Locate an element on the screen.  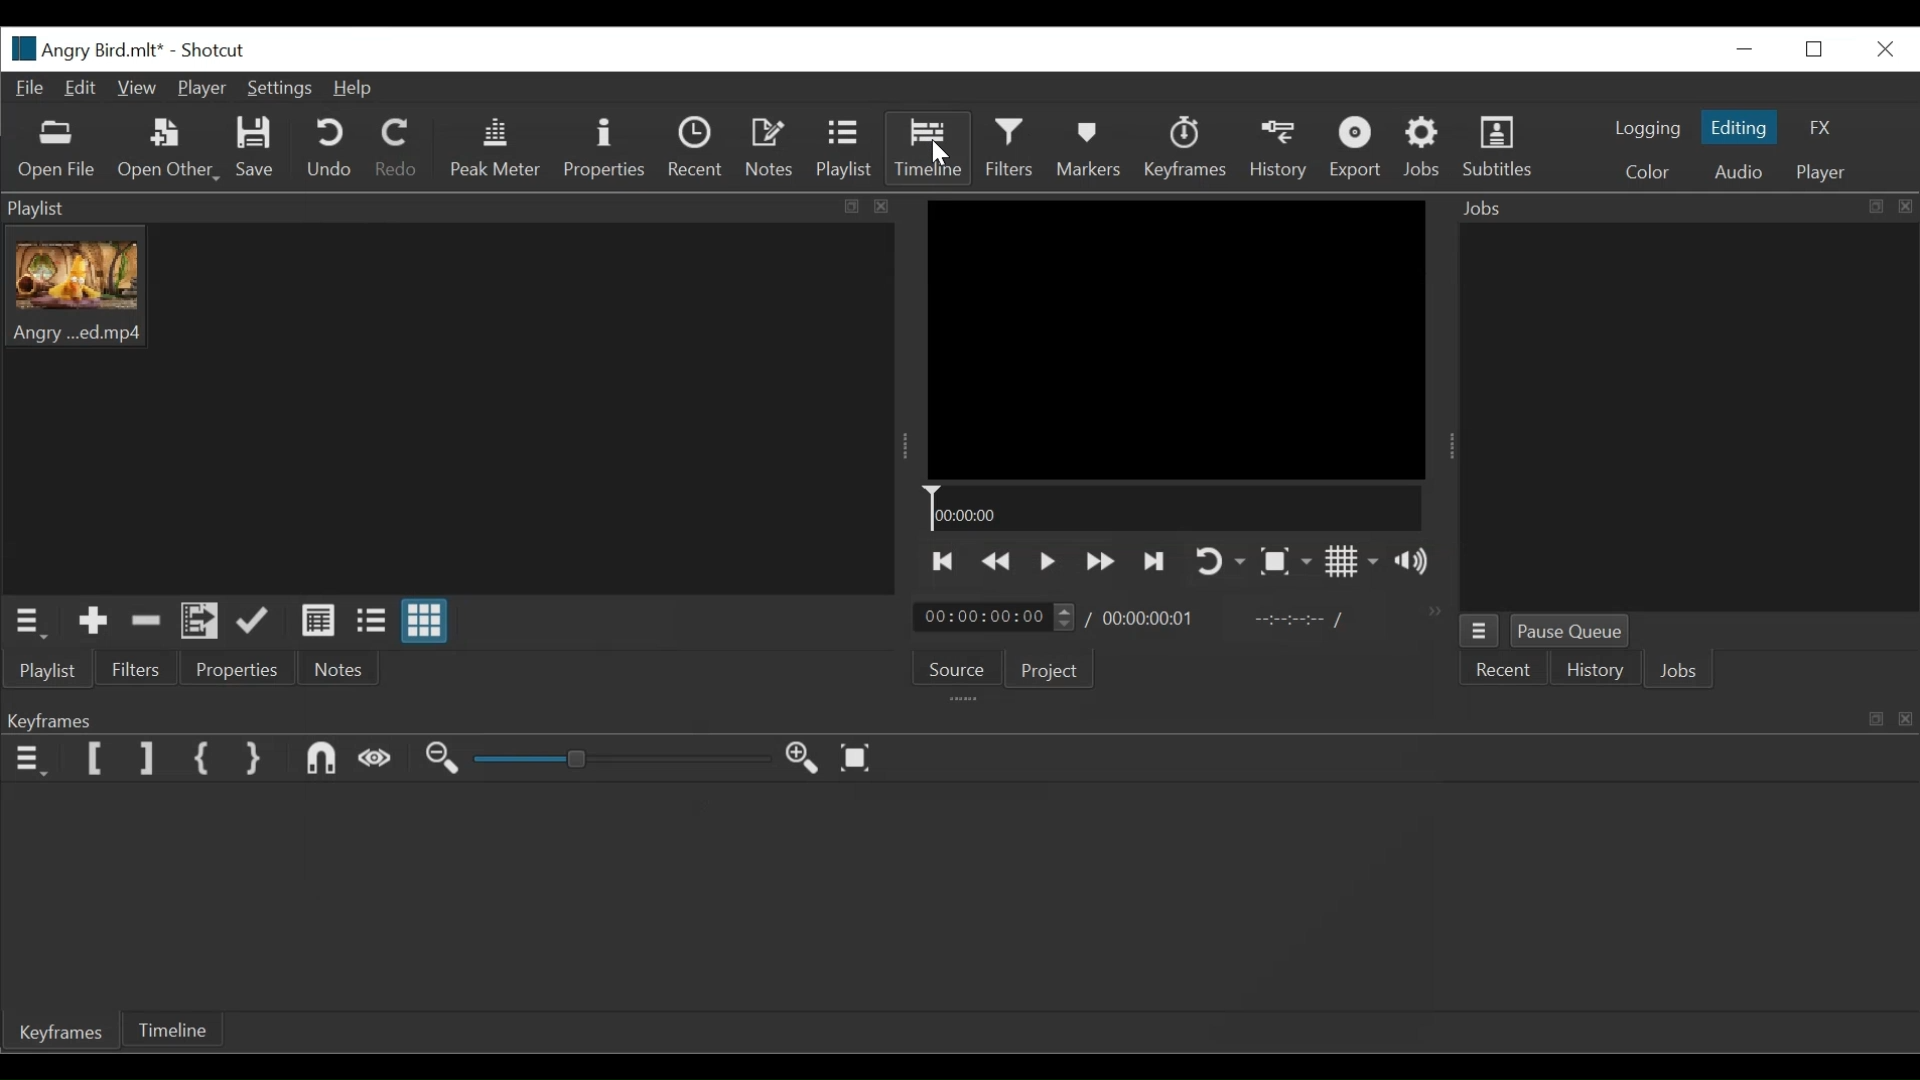
Cursor is located at coordinates (940, 154).